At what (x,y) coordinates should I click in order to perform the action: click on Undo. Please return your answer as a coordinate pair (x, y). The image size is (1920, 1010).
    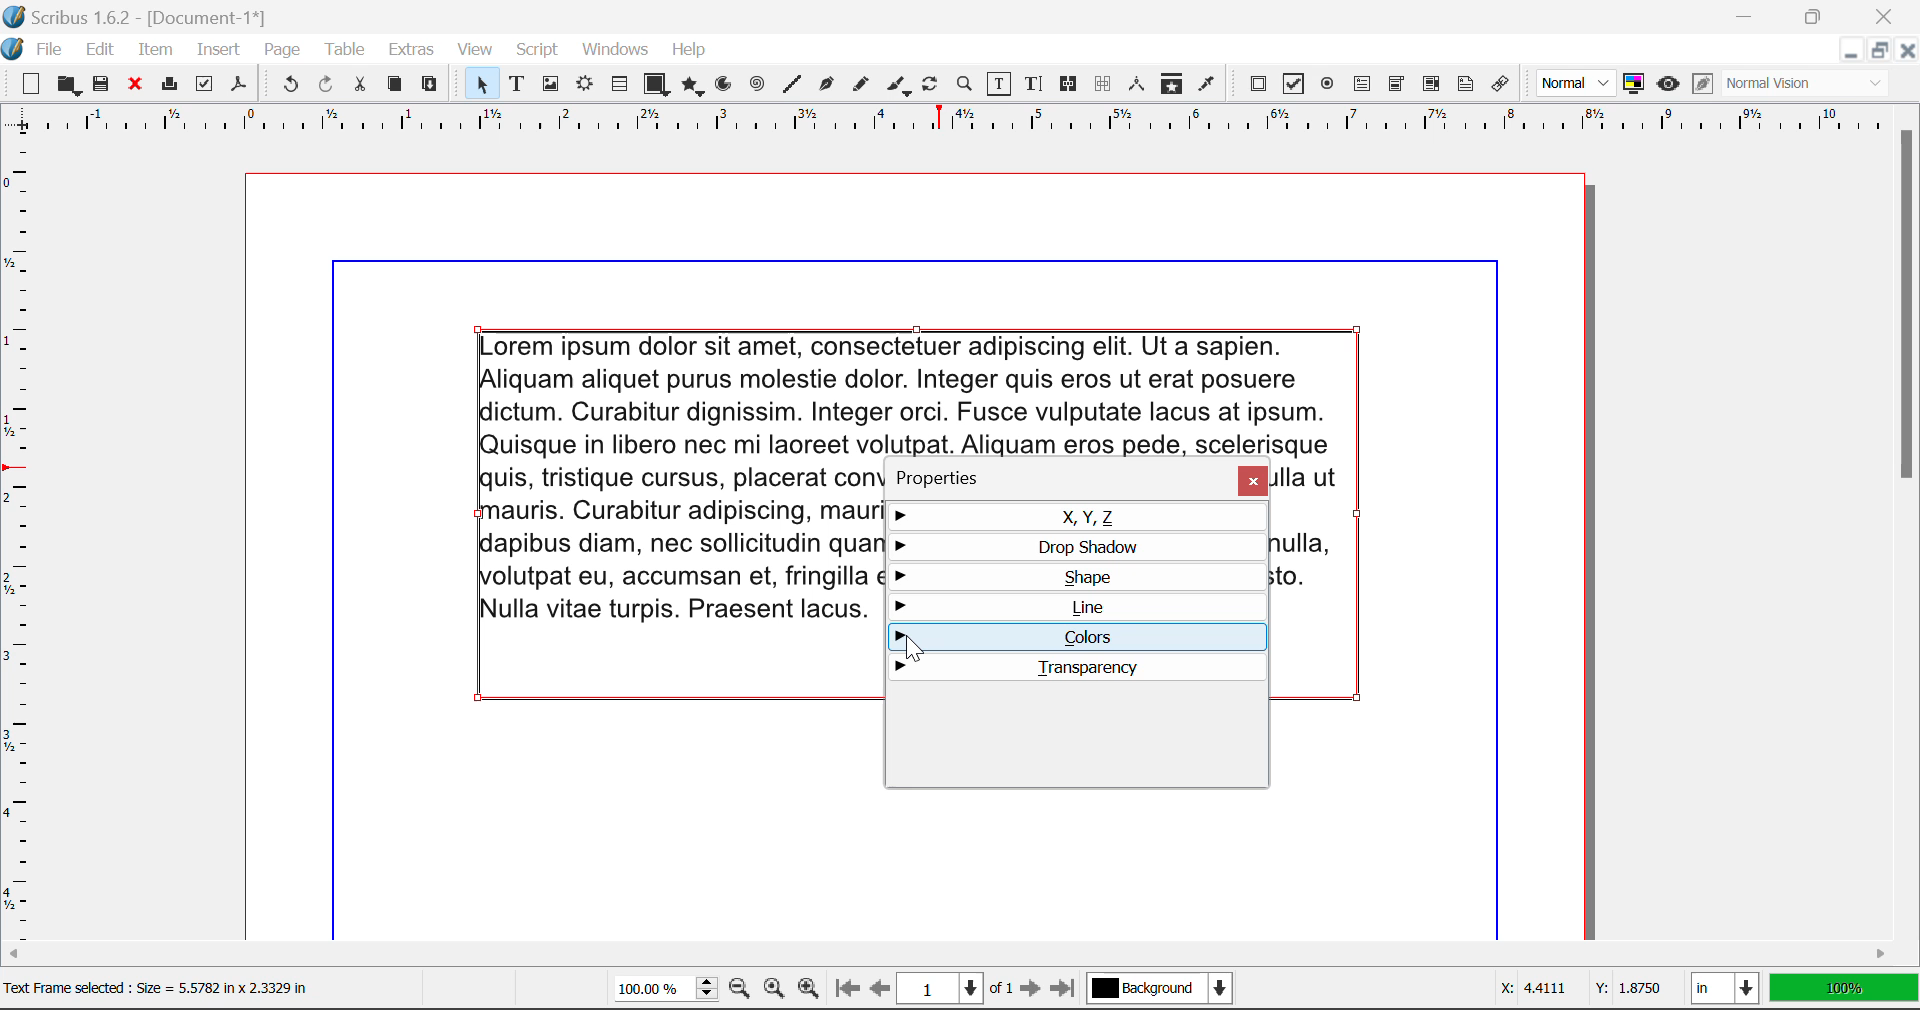
    Looking at the image, I should click on (290, 87).